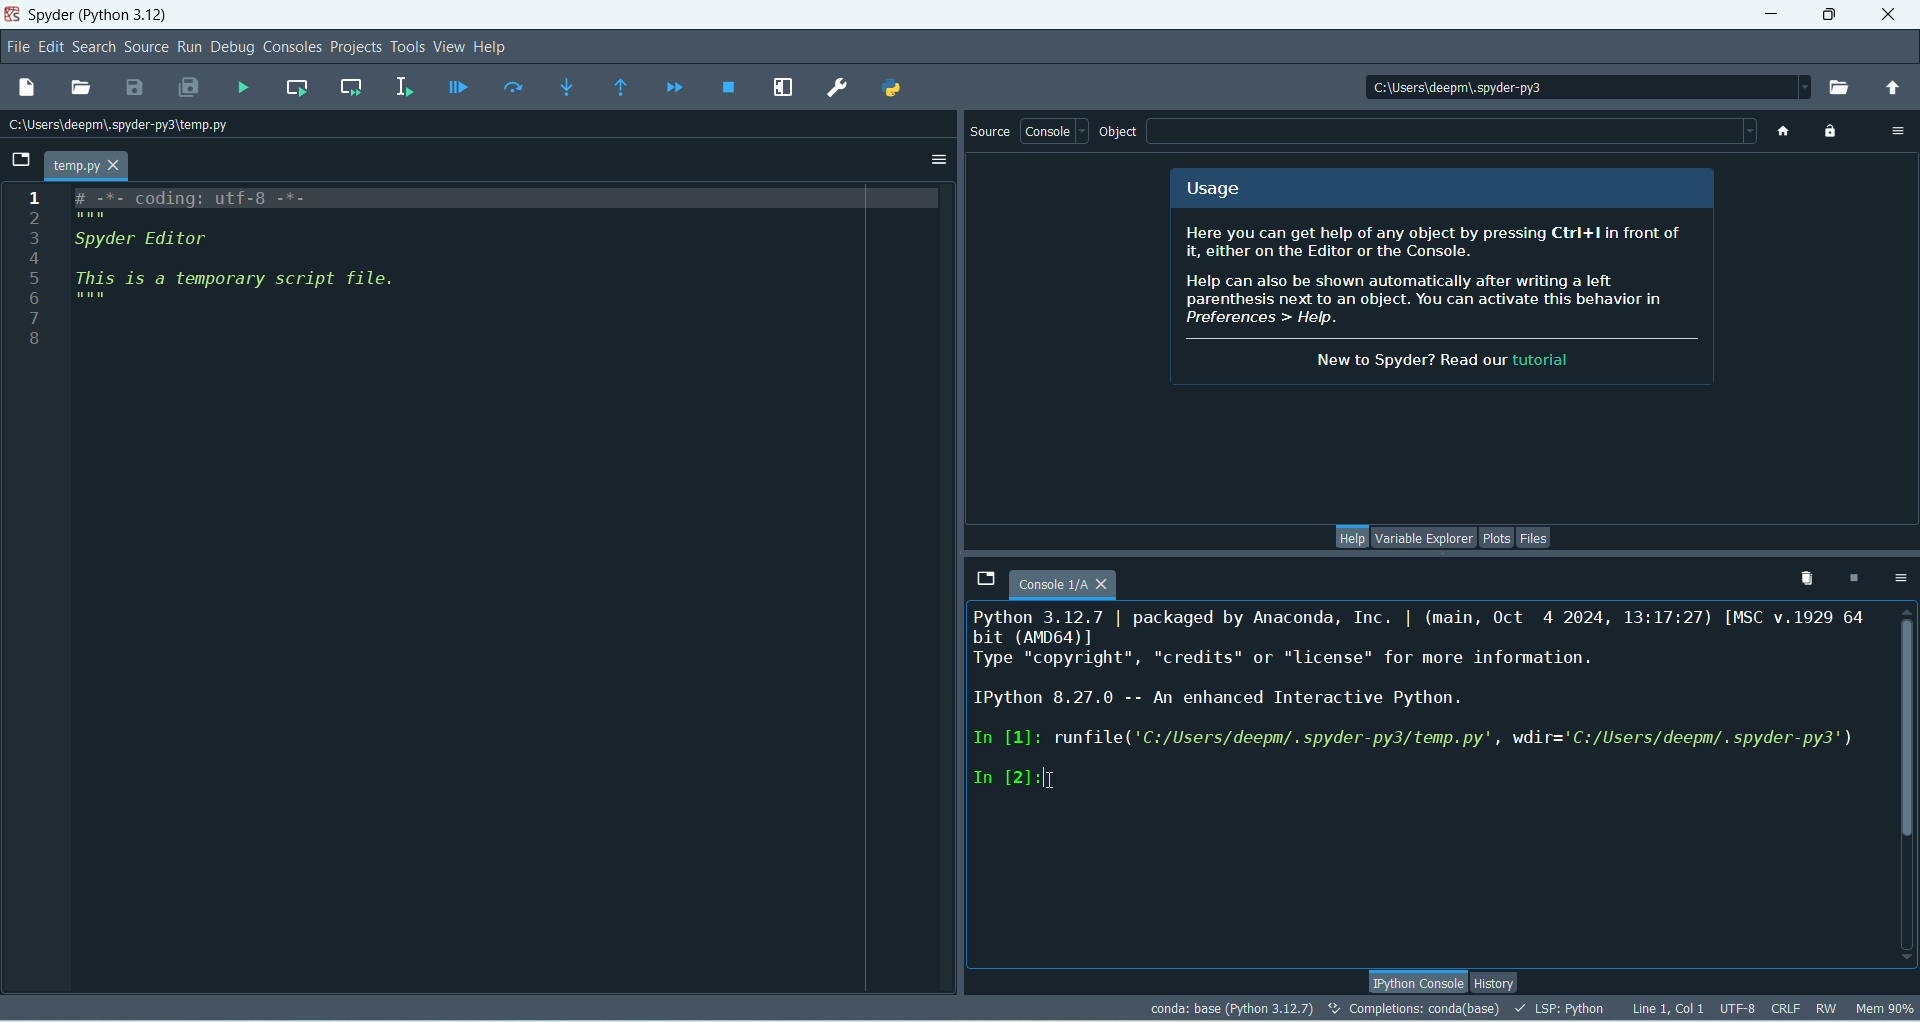  What do you see at coordinates (1121, 133) in the screenshot?
I see `object` at bounding box center [1121, 133].